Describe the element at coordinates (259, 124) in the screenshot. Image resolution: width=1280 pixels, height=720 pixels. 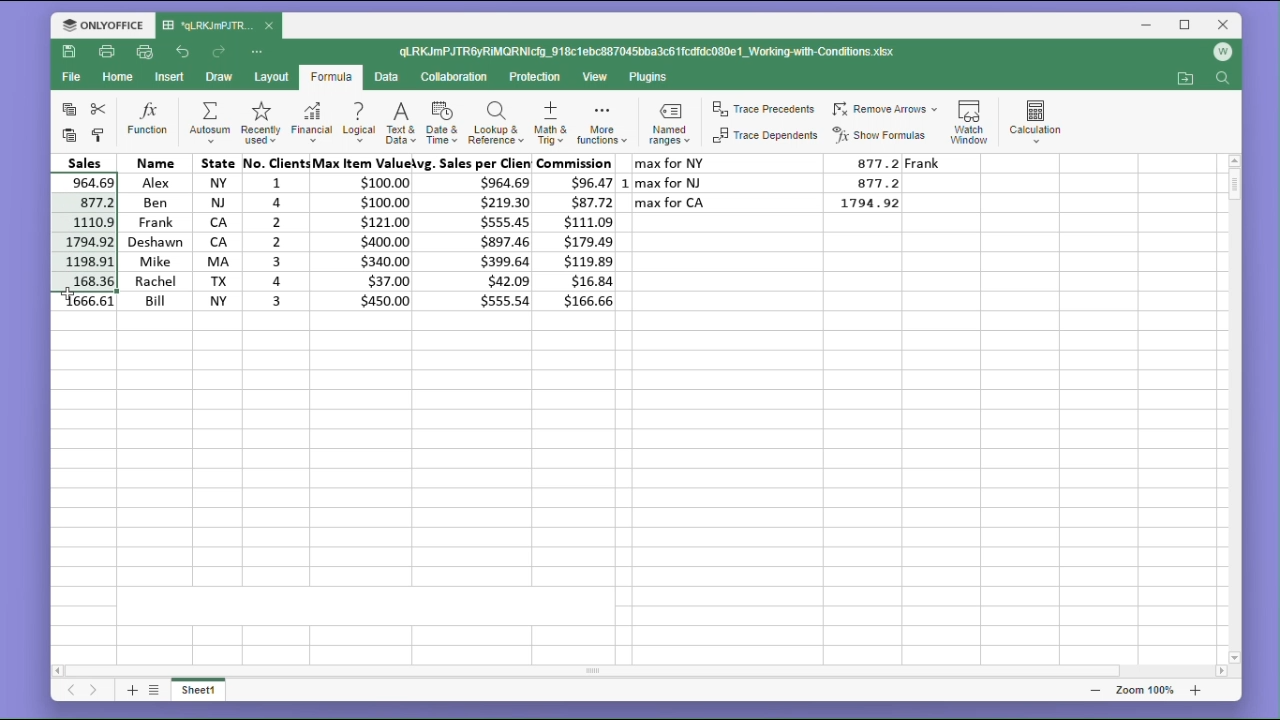
I see `recently used` at that location.